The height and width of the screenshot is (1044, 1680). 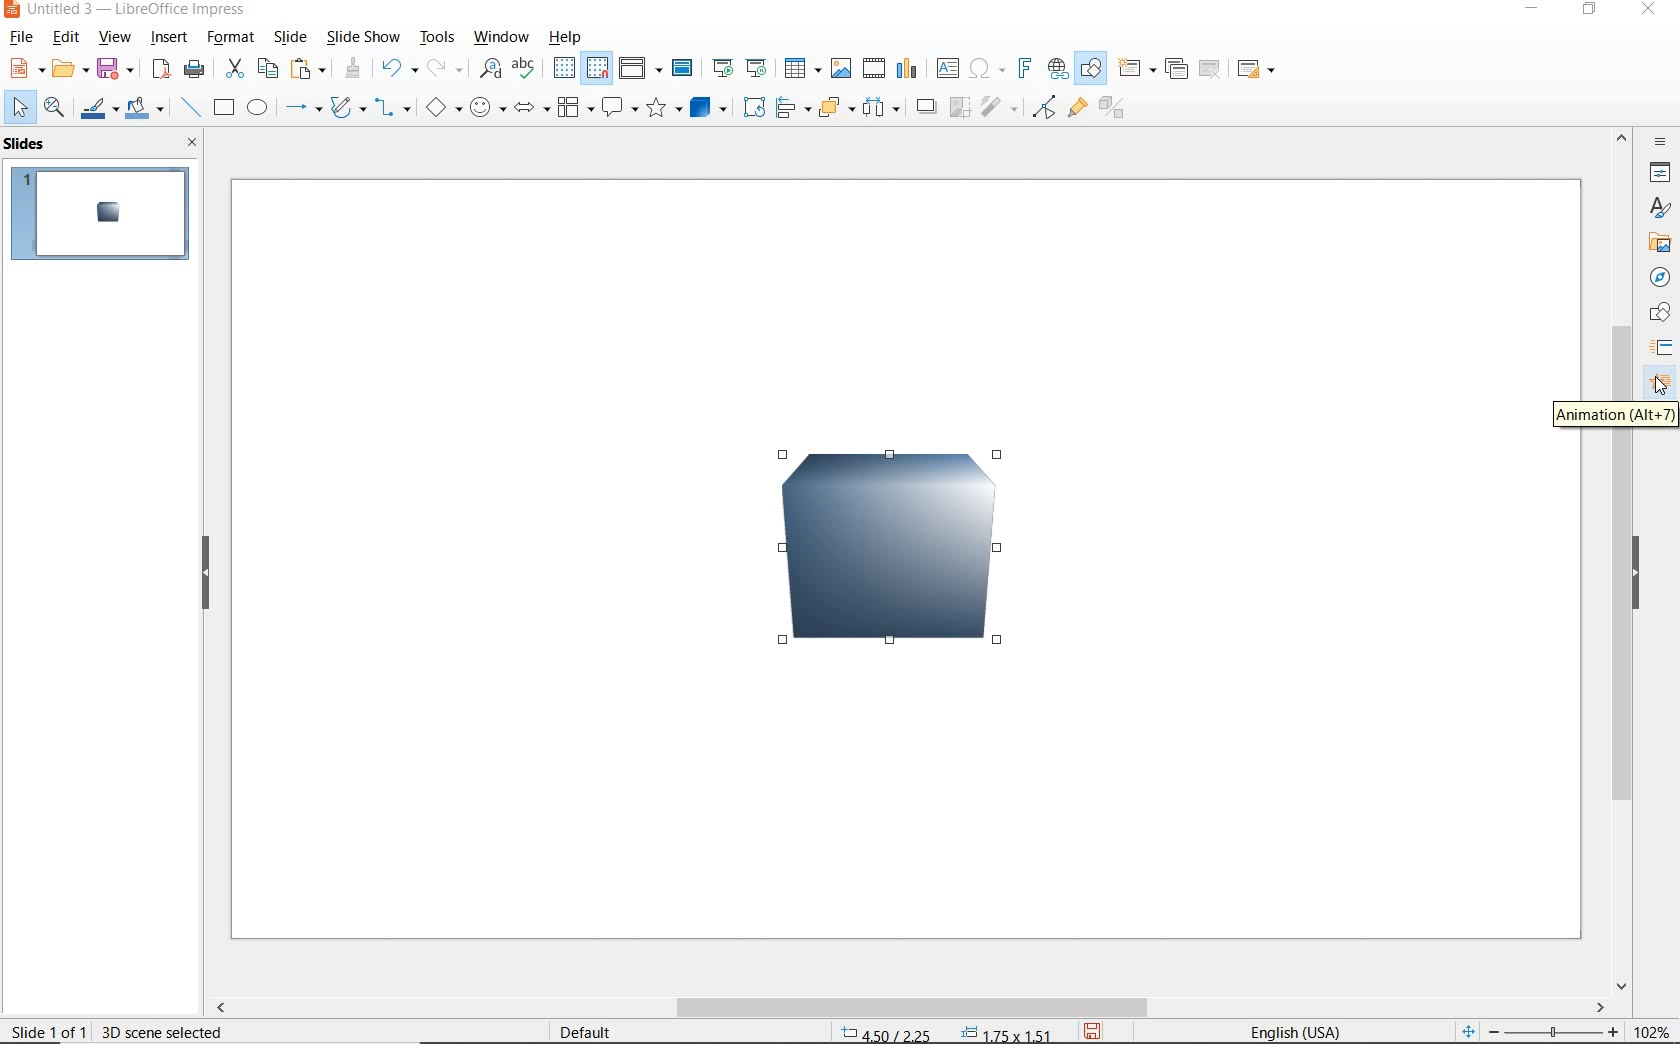 I want to click on NAVIGATOR, so click(x=1659, y=278).